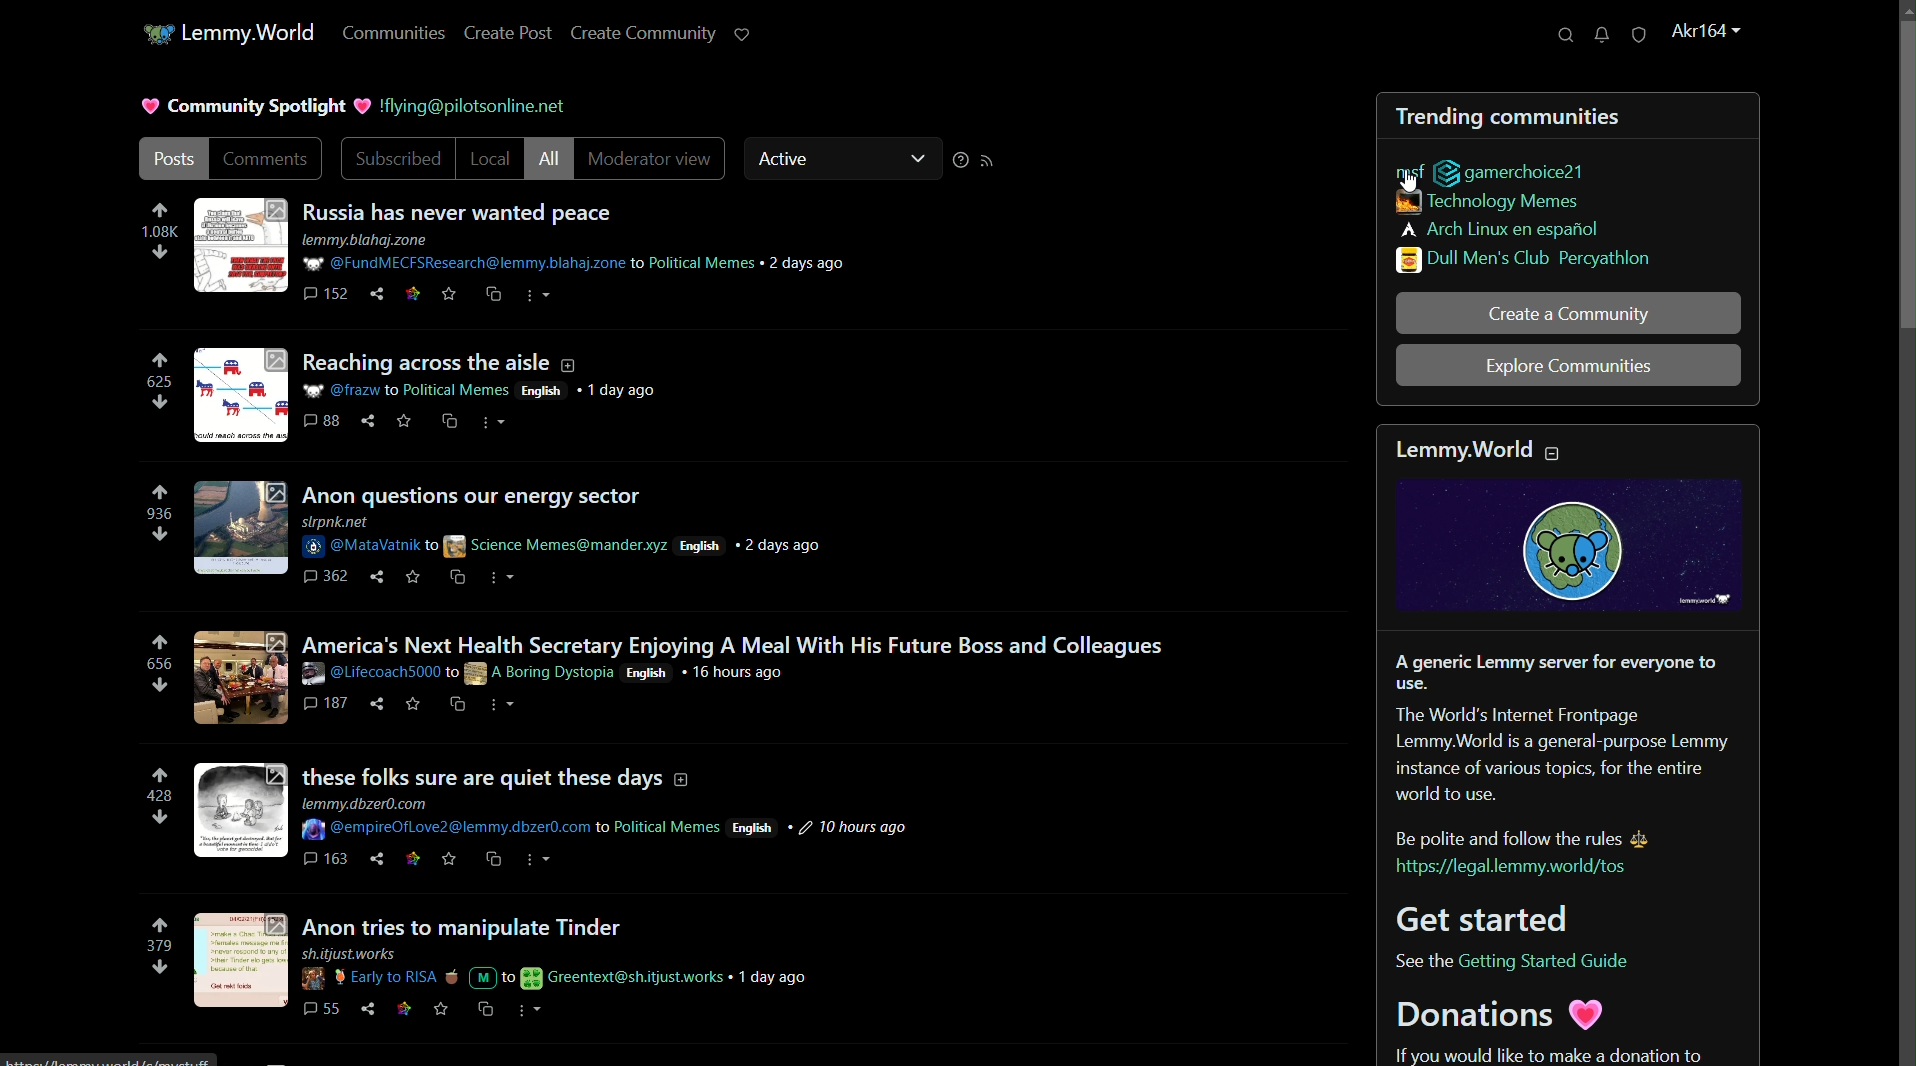  Describe the element at coordinates (395, 34) in the screenshot. I see `ommunities` at that location.